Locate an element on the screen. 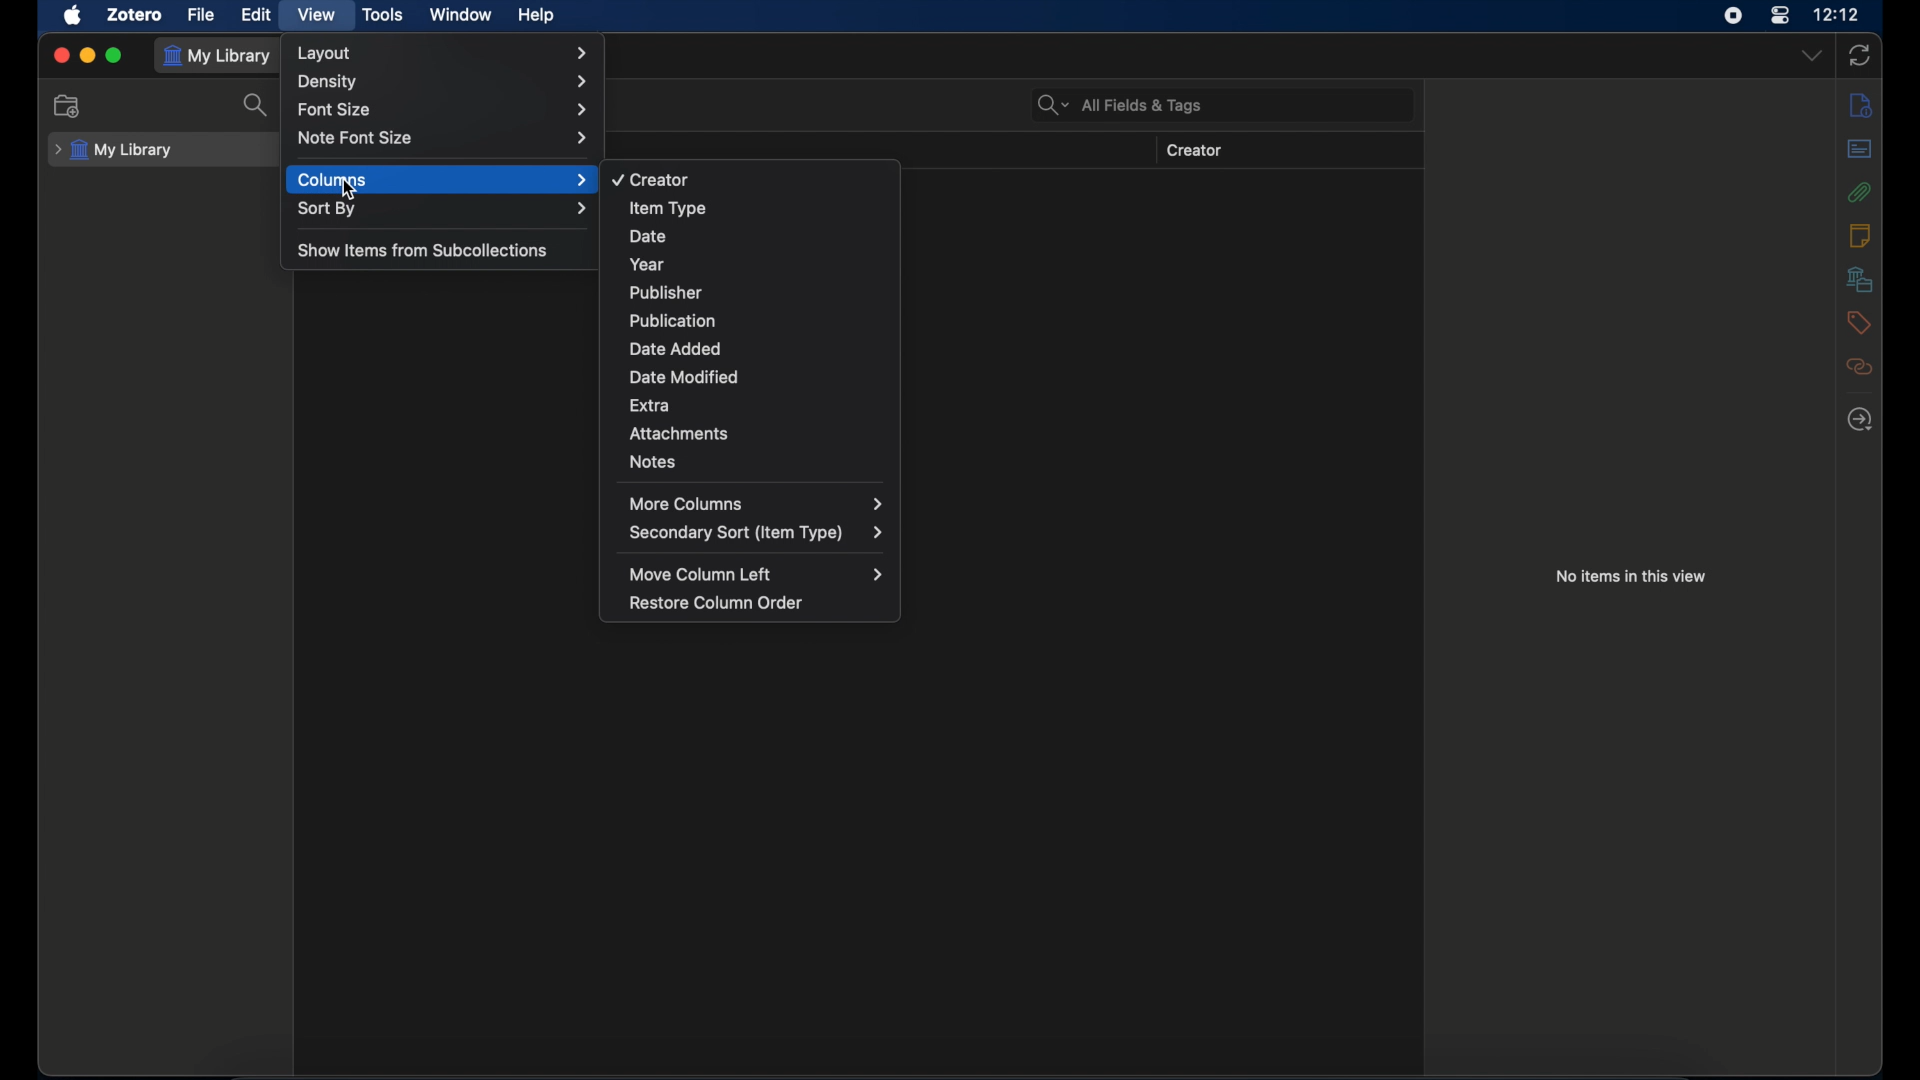 The height and width of the screenshot is (1080, 1920). no item in this view is located at coordinates (1633, 576).